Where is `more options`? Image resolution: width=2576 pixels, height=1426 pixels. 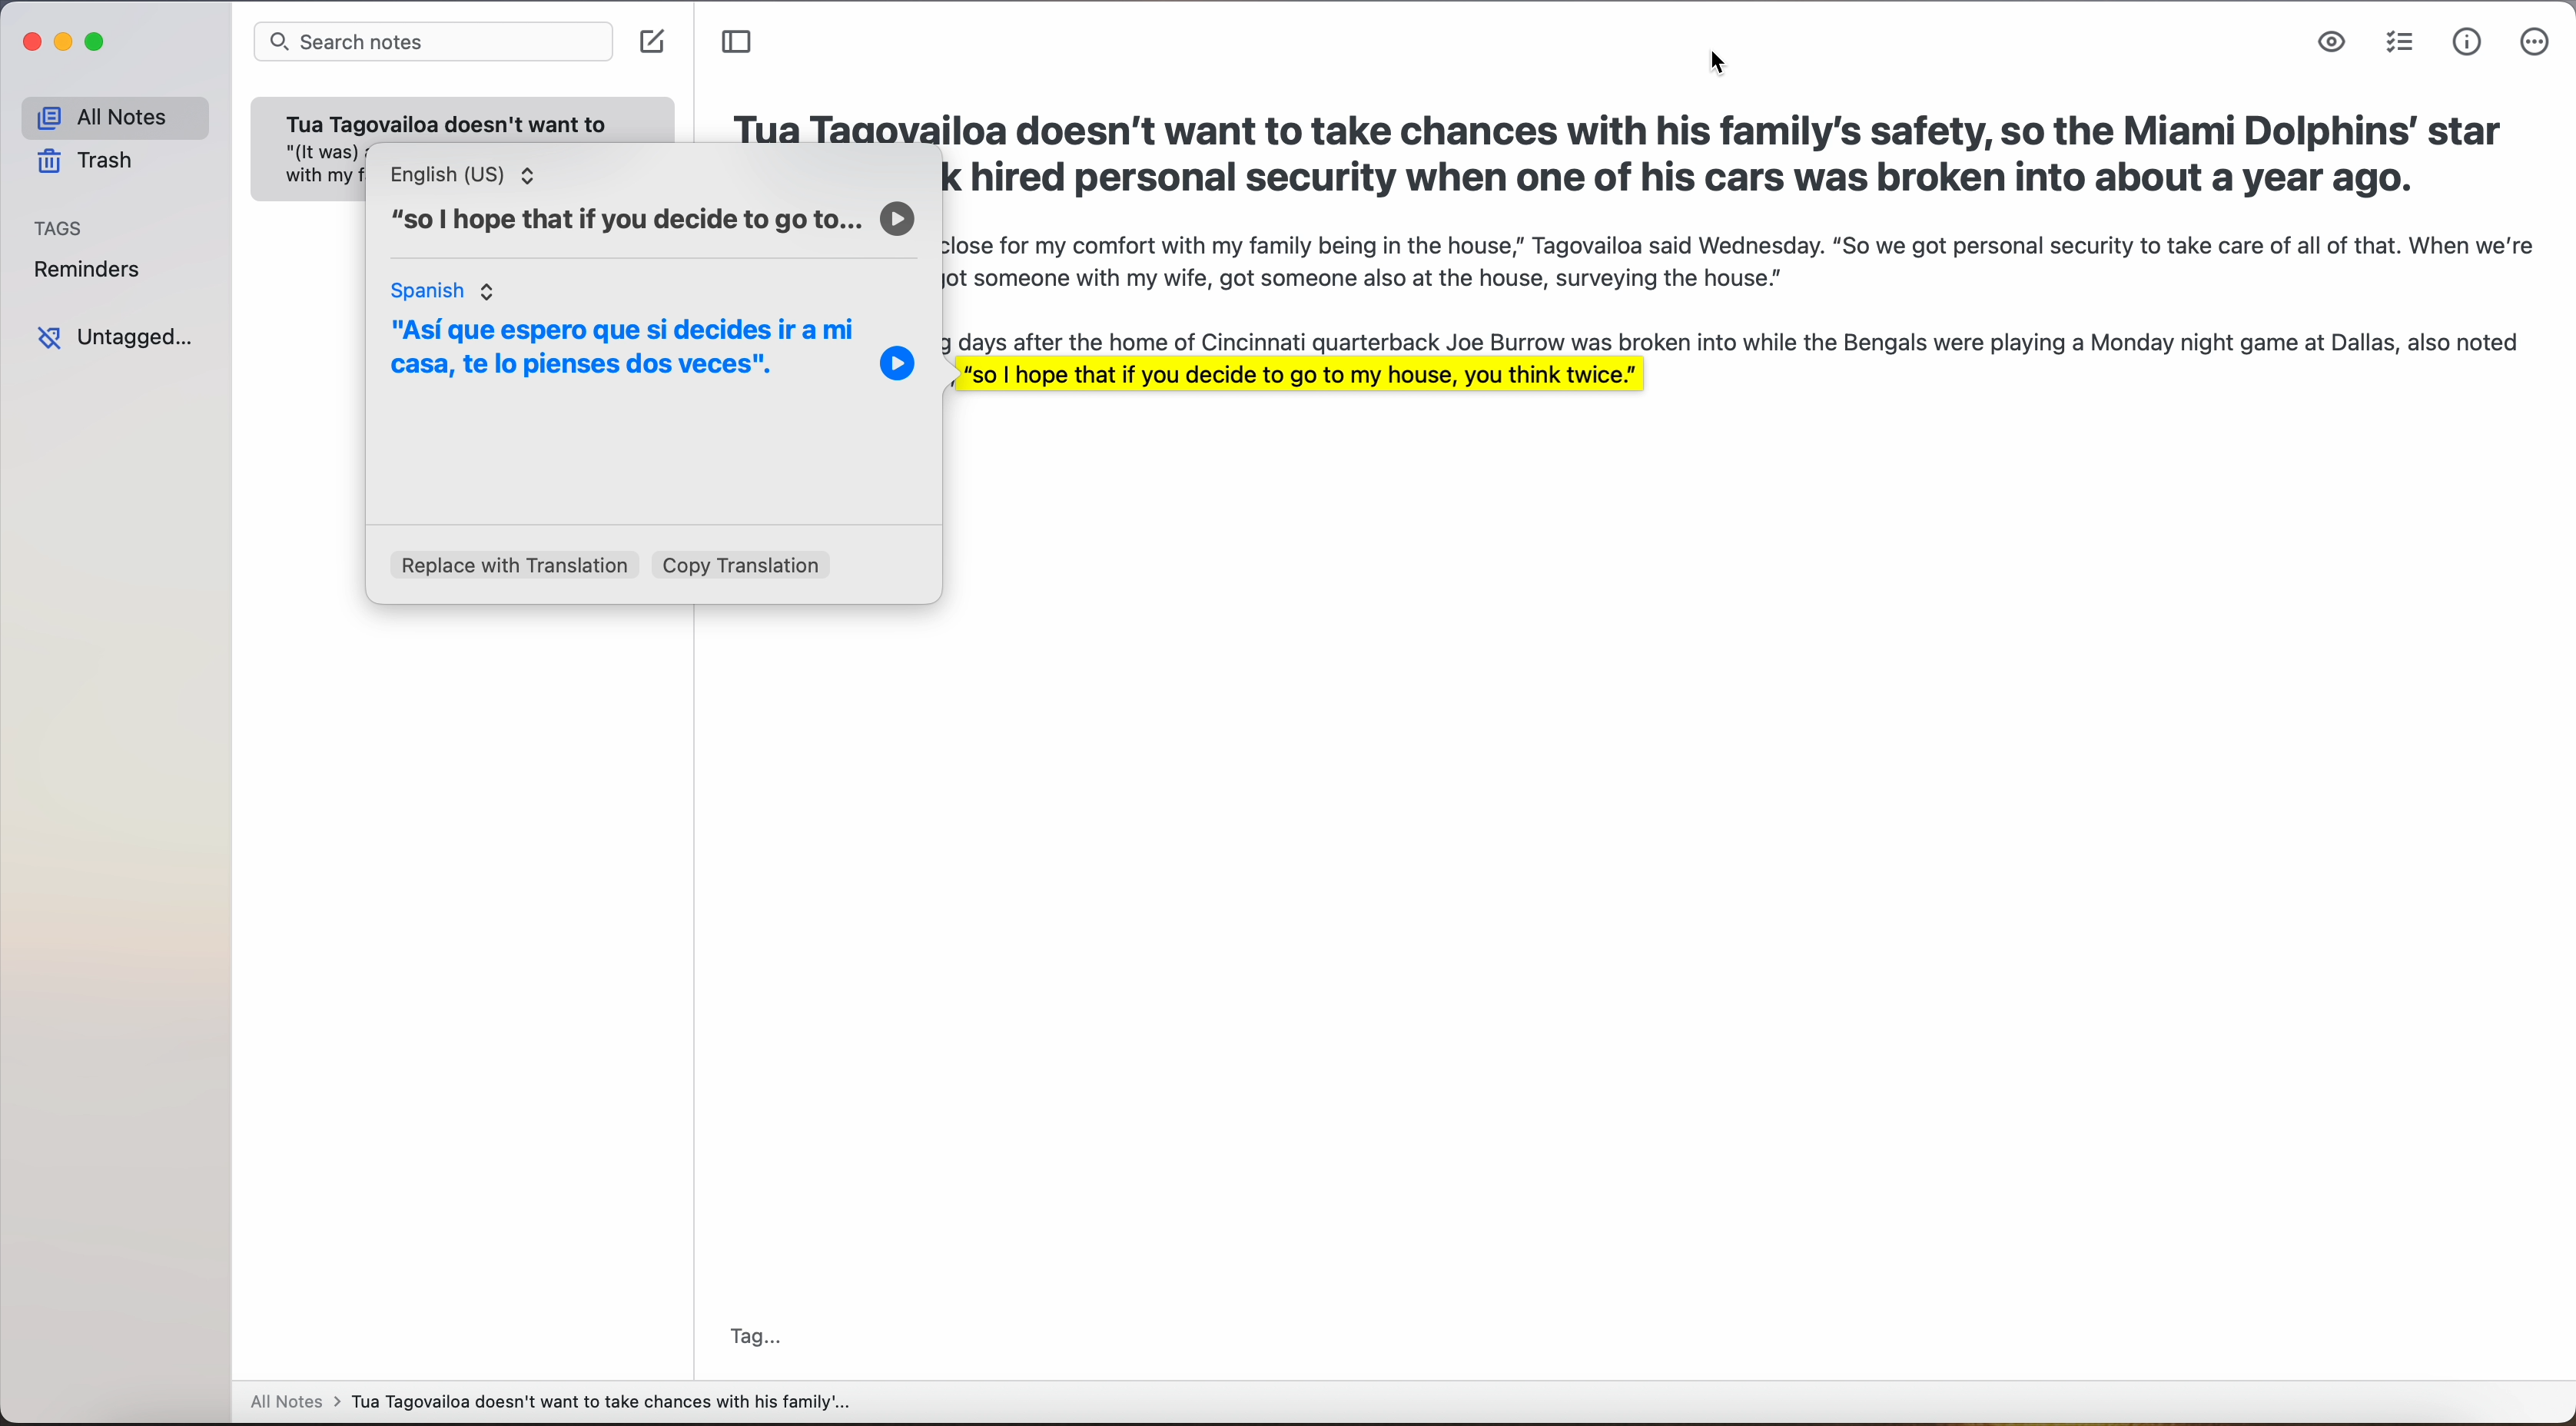 more options is located at coordinates (2534, 43).